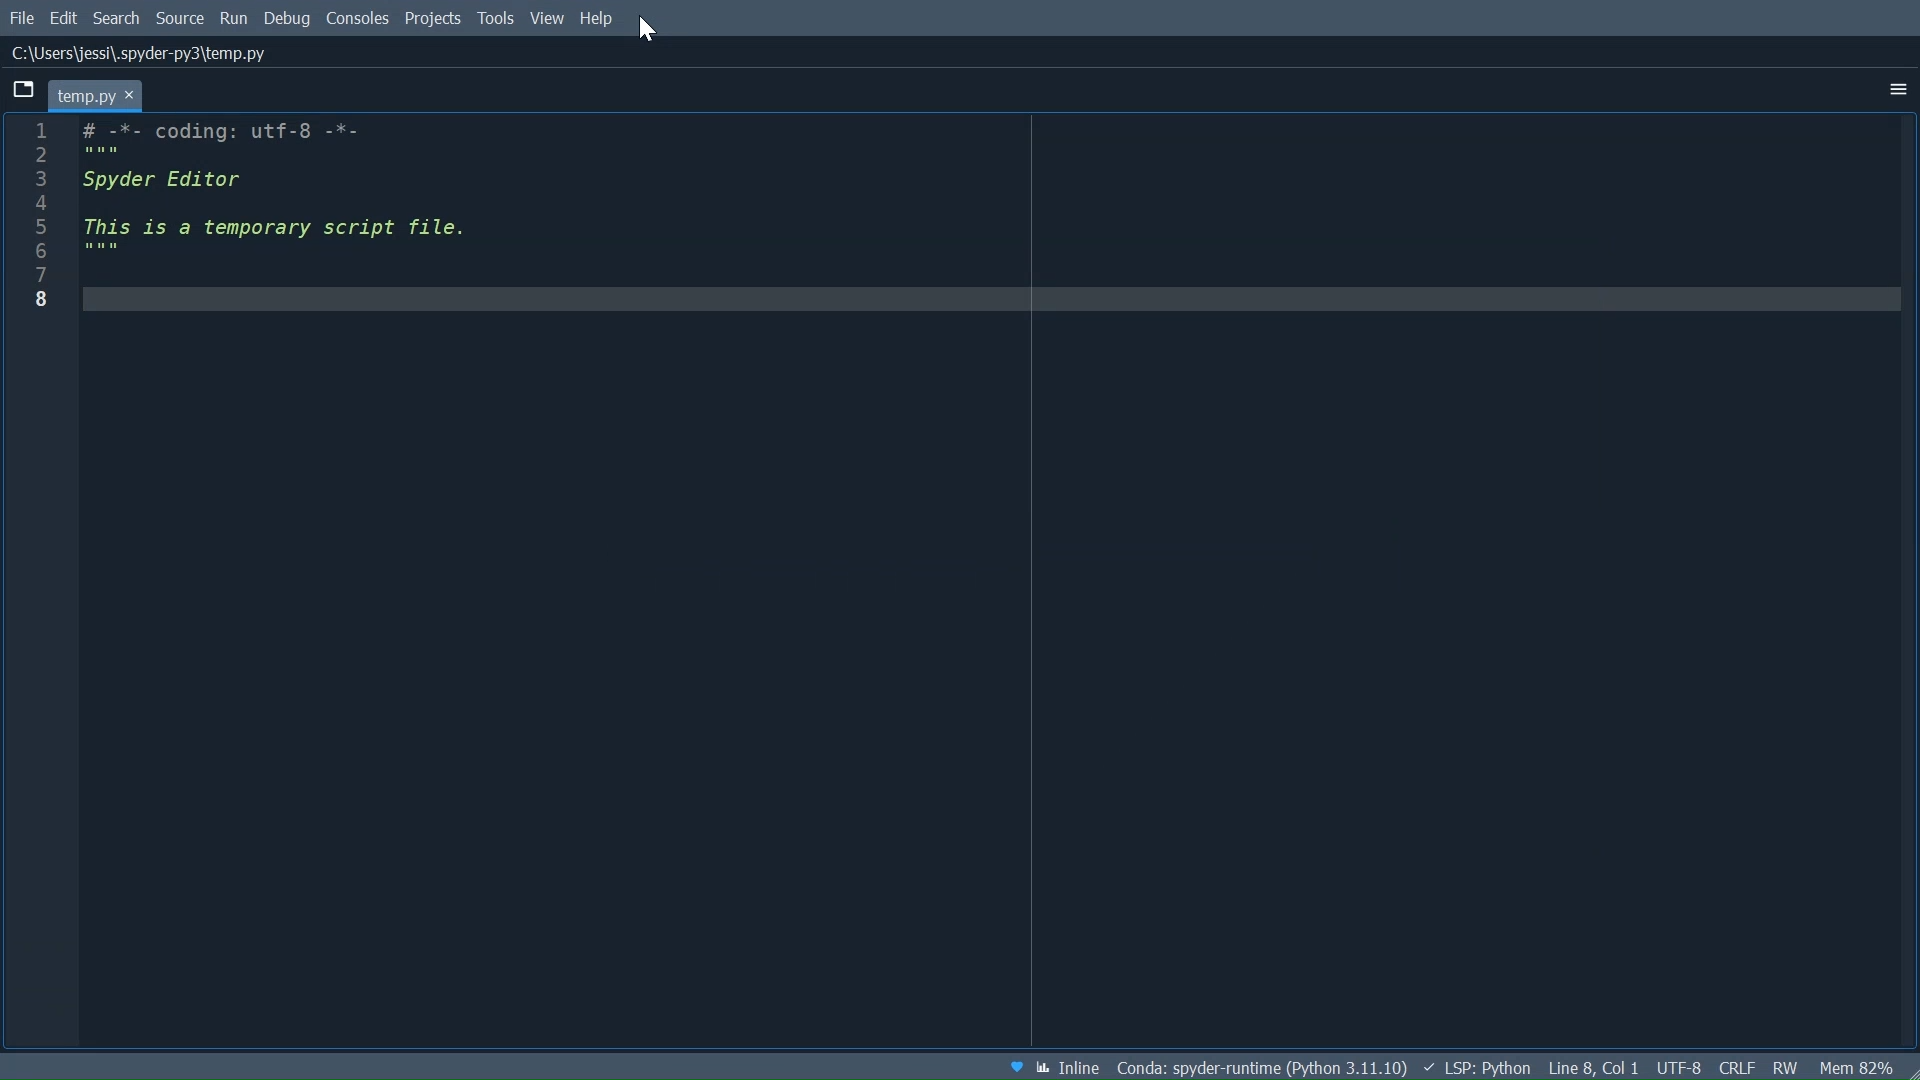 The image size is (1920, 1080). Describe the element at coordinates (1857, 1068) in the screenshot. I see `Memory Usage` at that location.